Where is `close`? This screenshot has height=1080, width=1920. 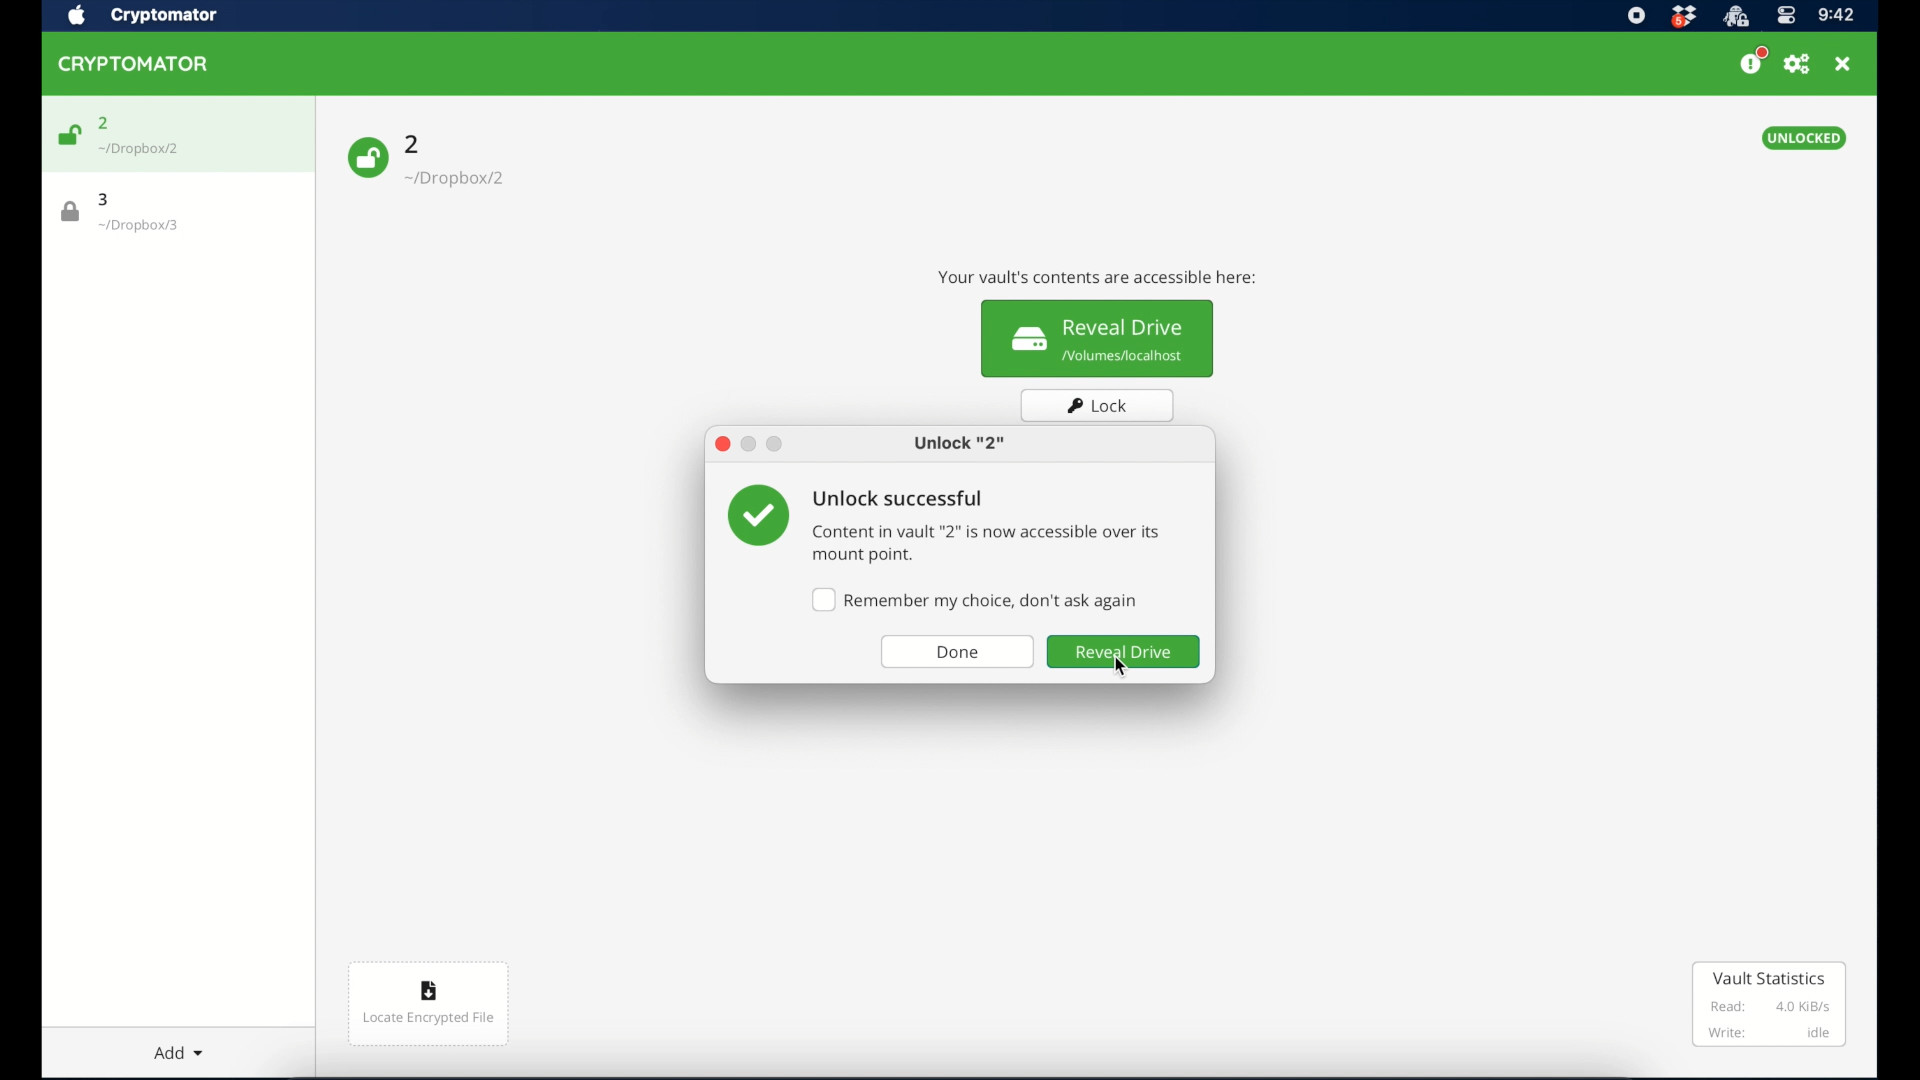 close is located at coordinates (722, 445).